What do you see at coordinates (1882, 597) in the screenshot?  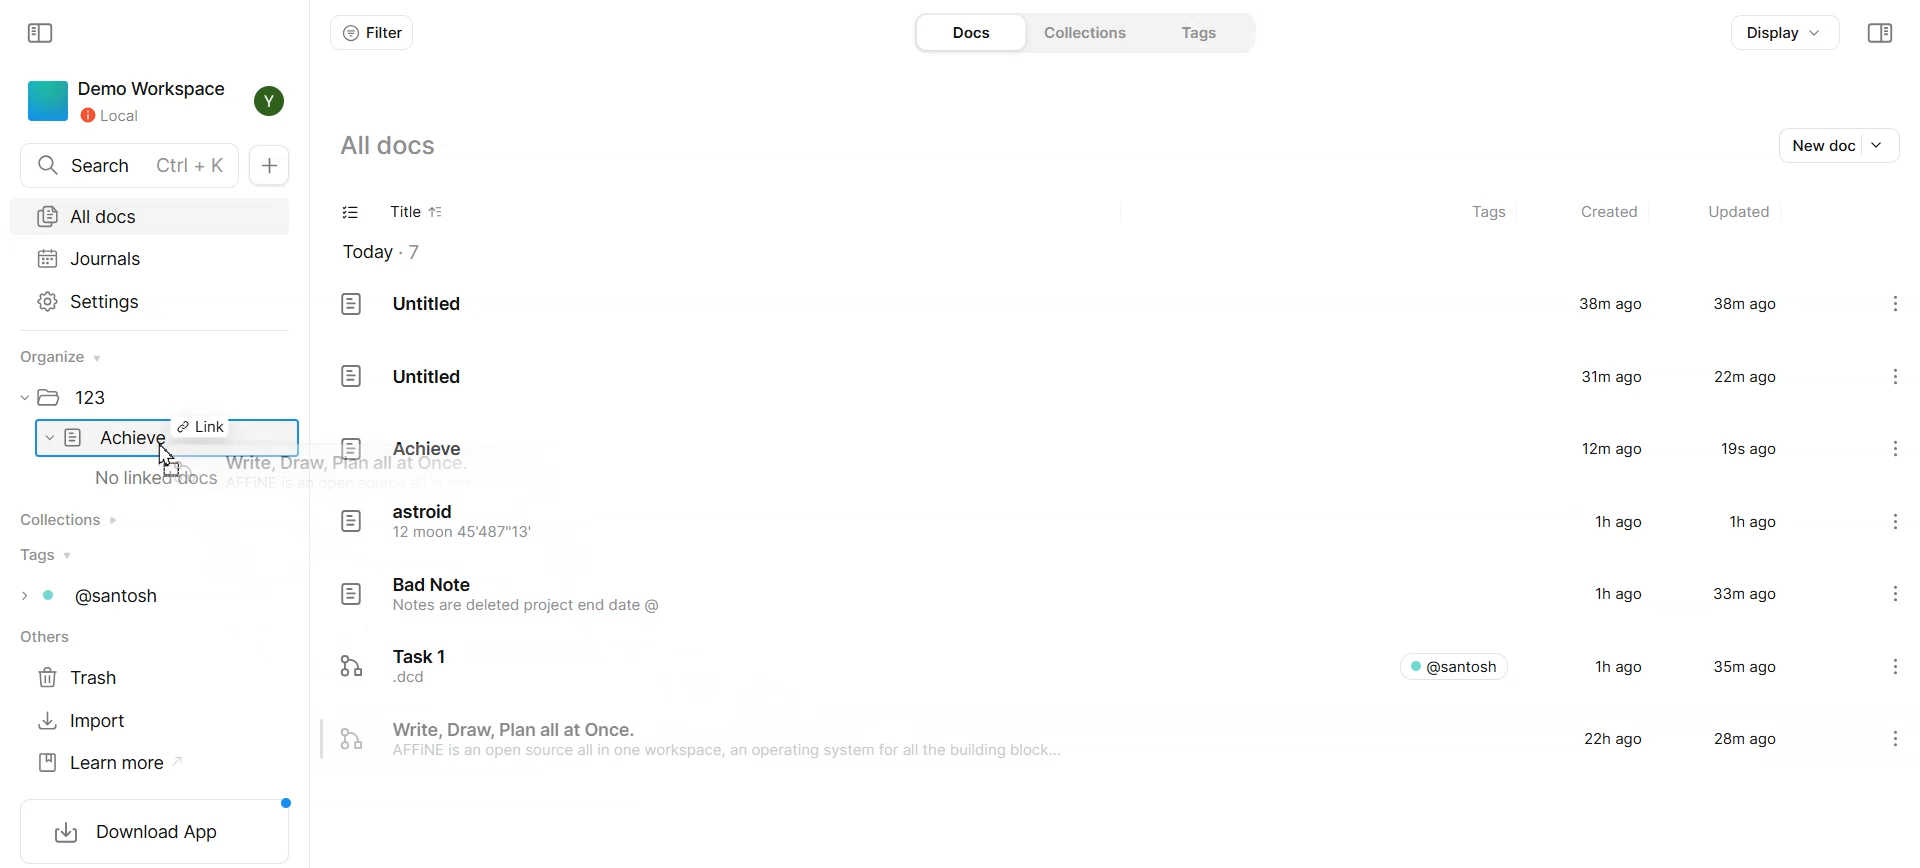 I see `Settings` at bounding box center [1882, 597].